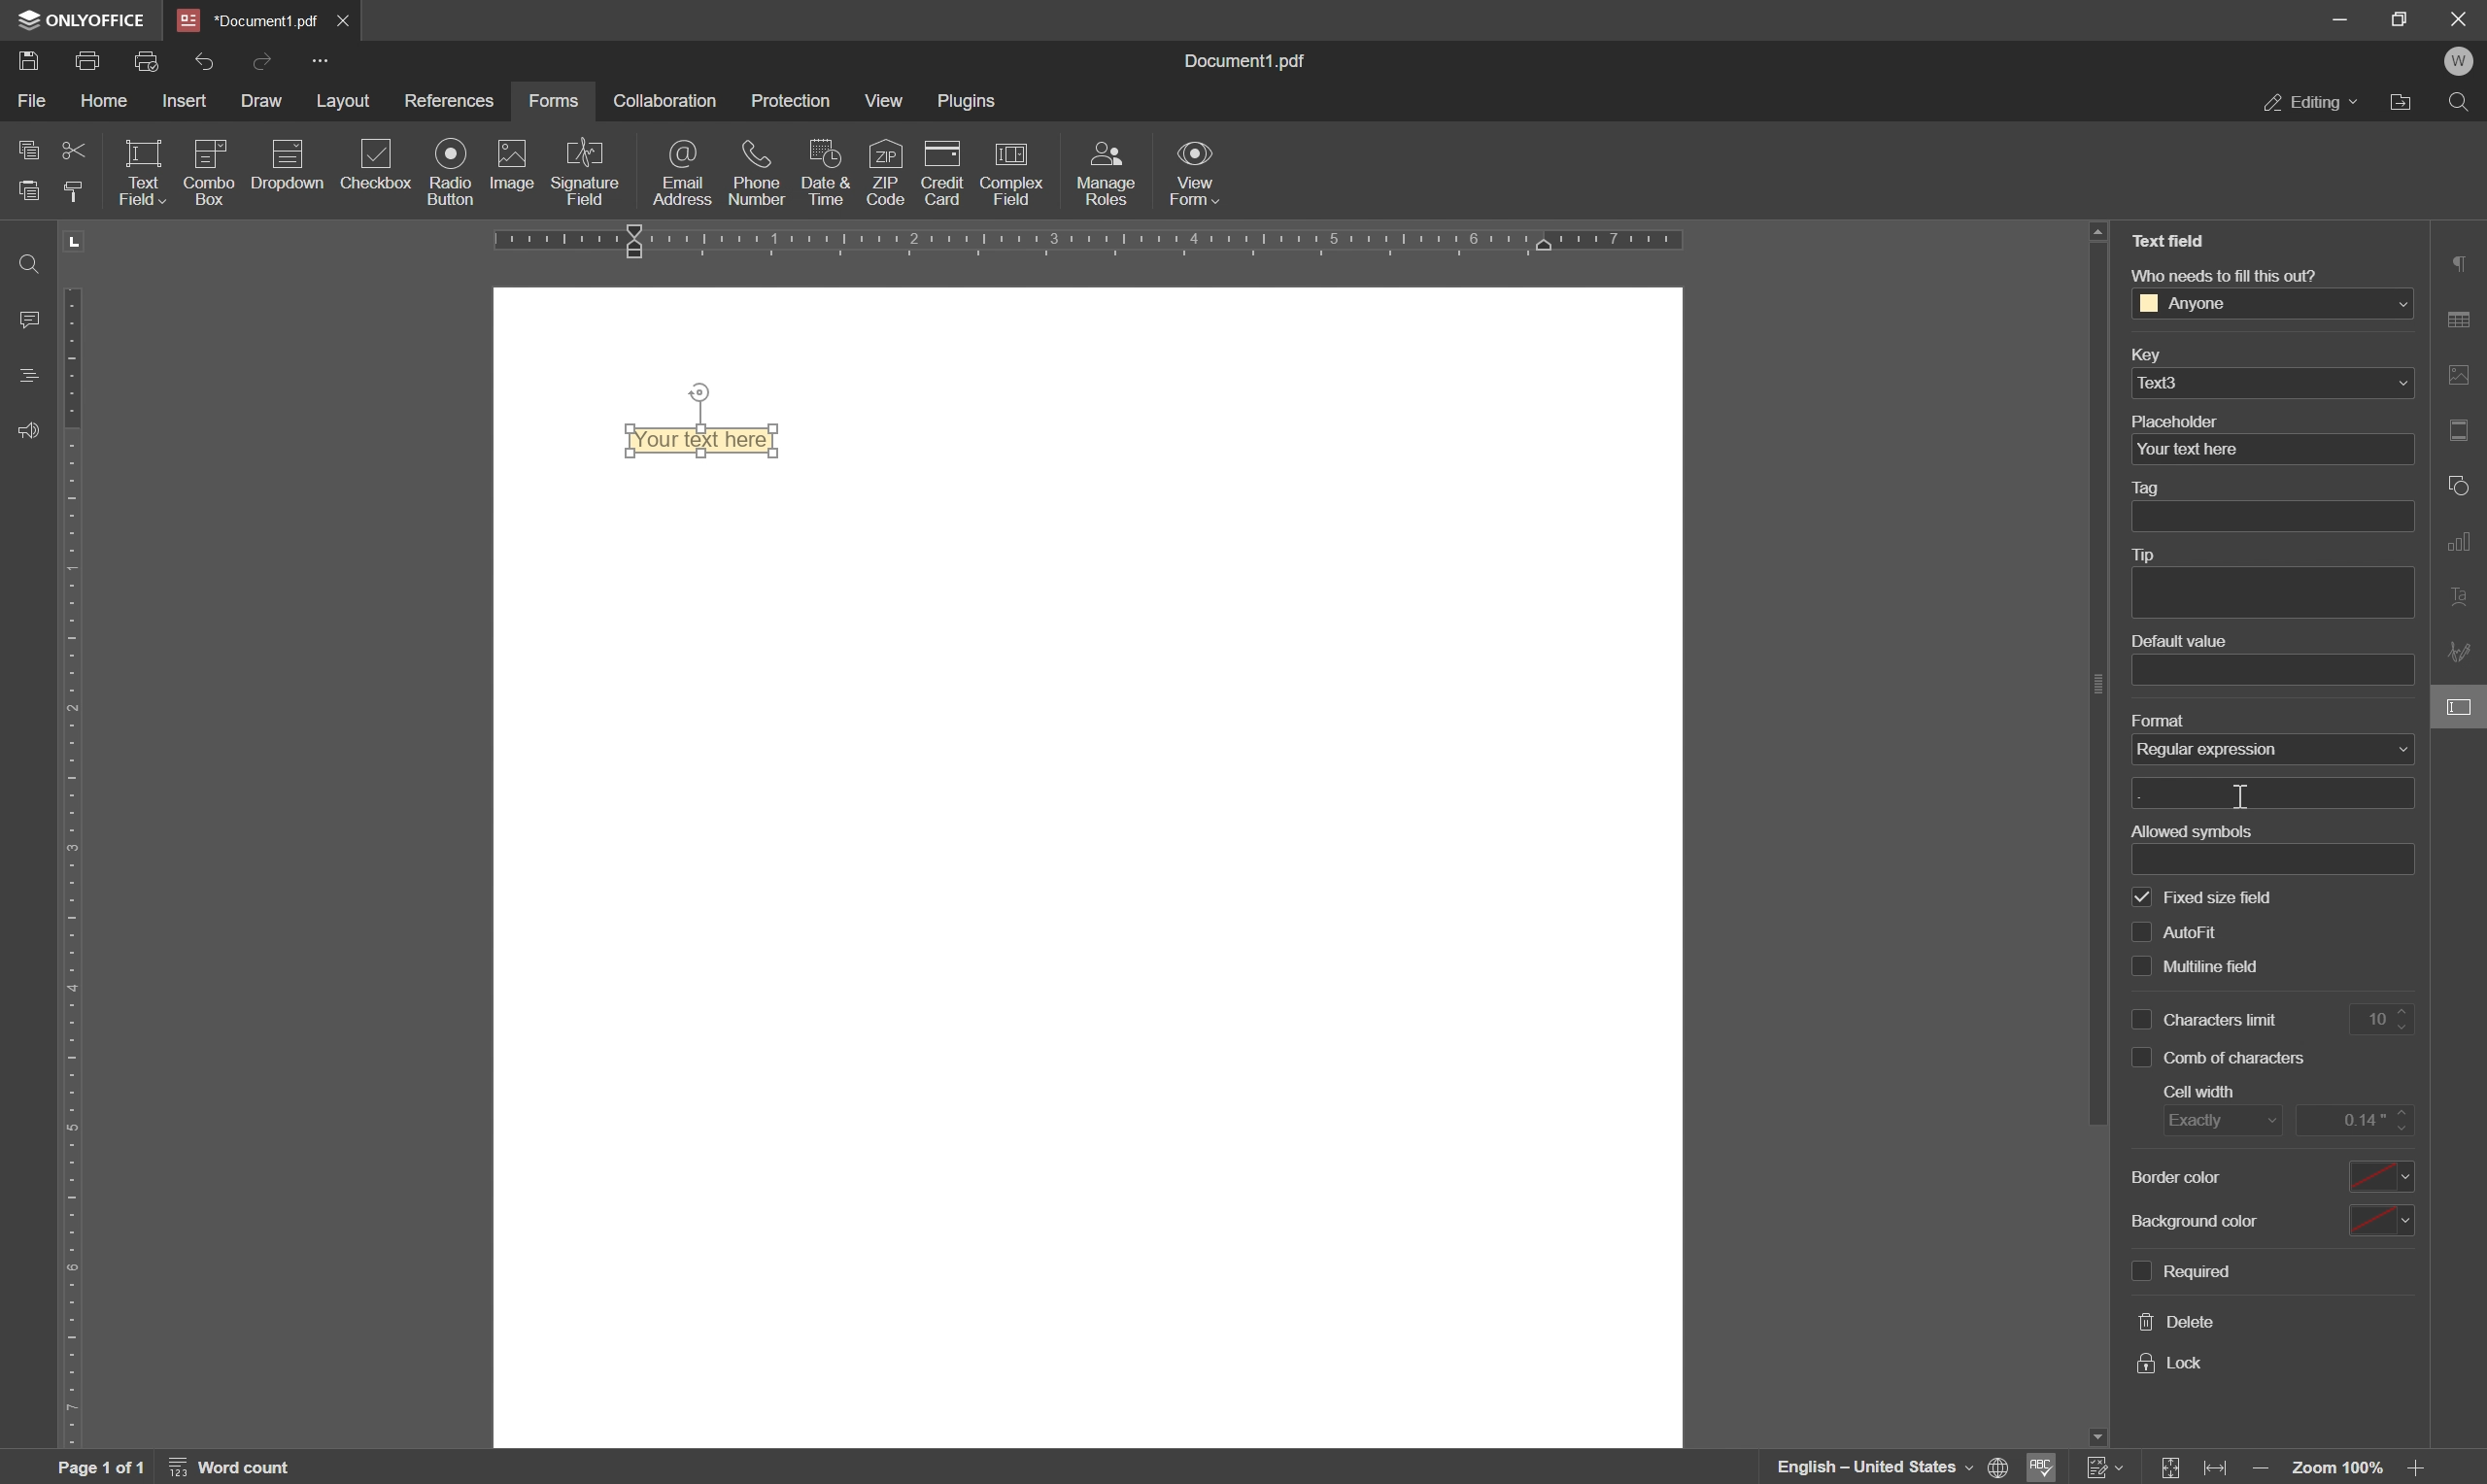 The image size is (2487, 1484). I want to click on manage roles, so click(1110, 172).